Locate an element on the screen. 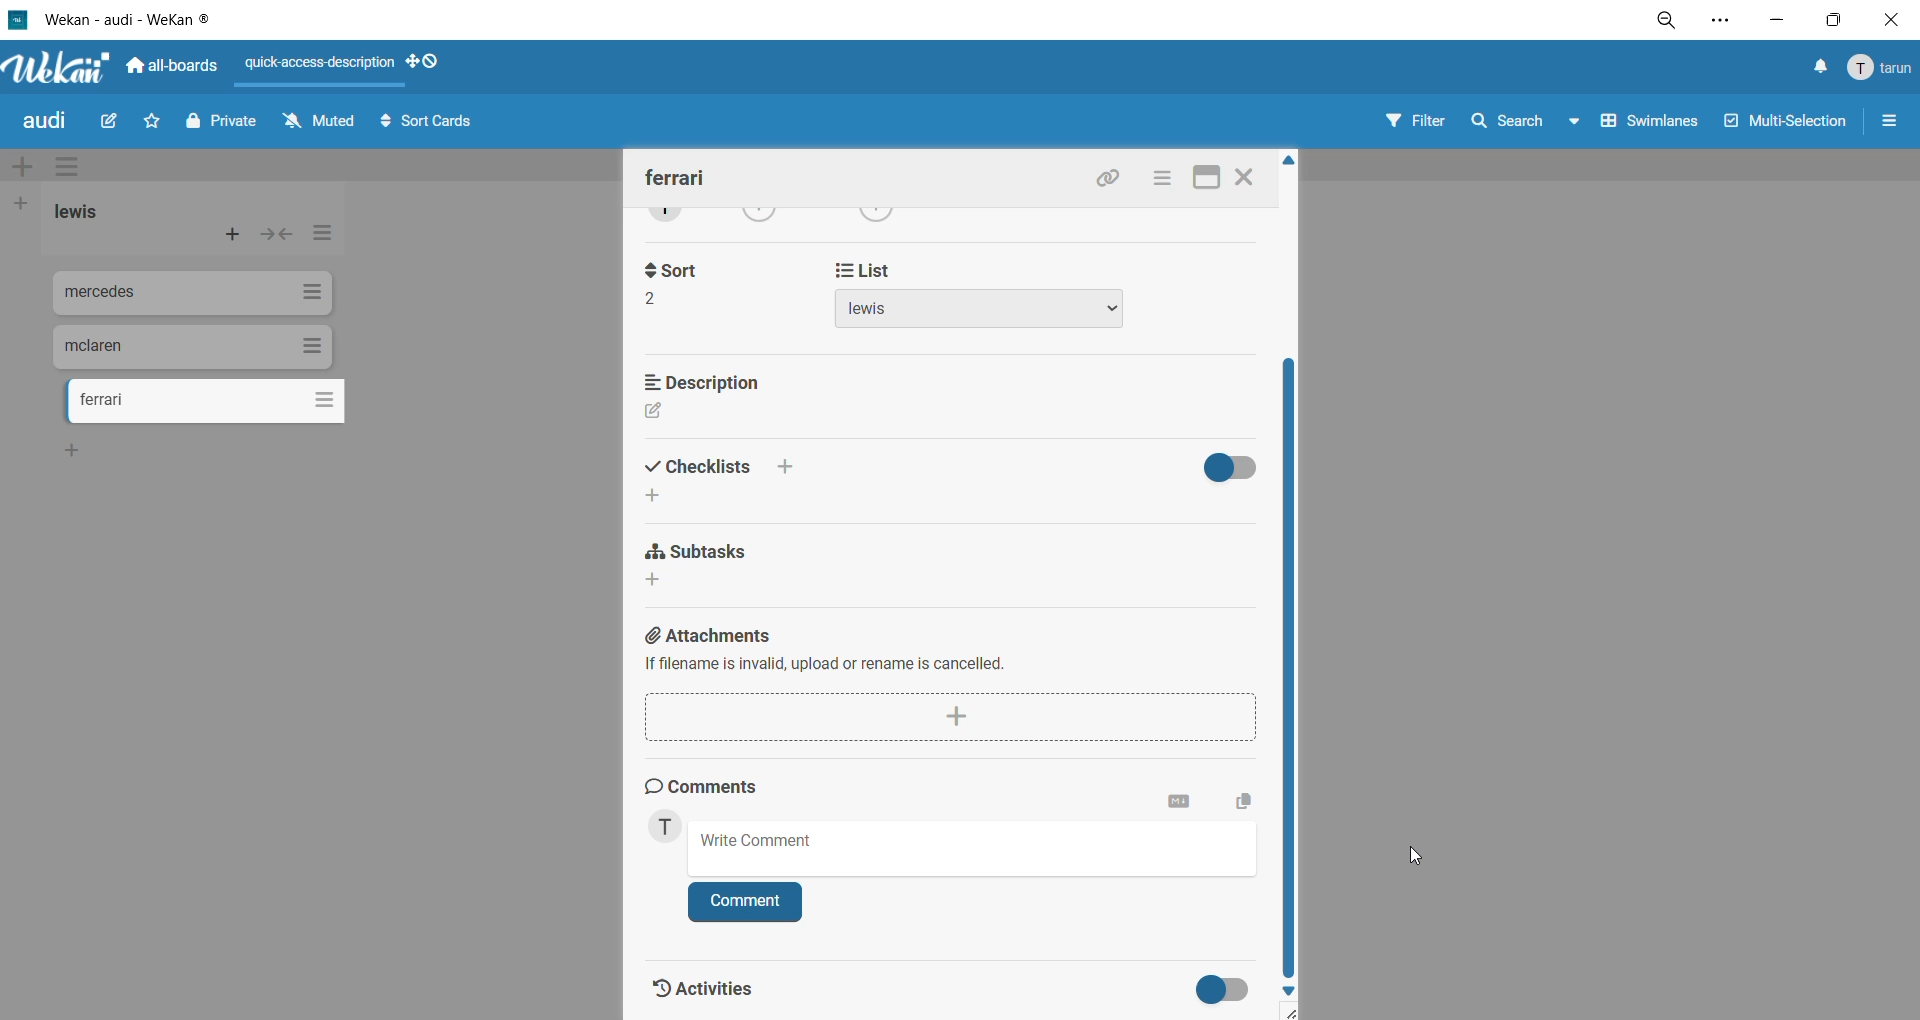  close is located at coordinates (1246, 180).